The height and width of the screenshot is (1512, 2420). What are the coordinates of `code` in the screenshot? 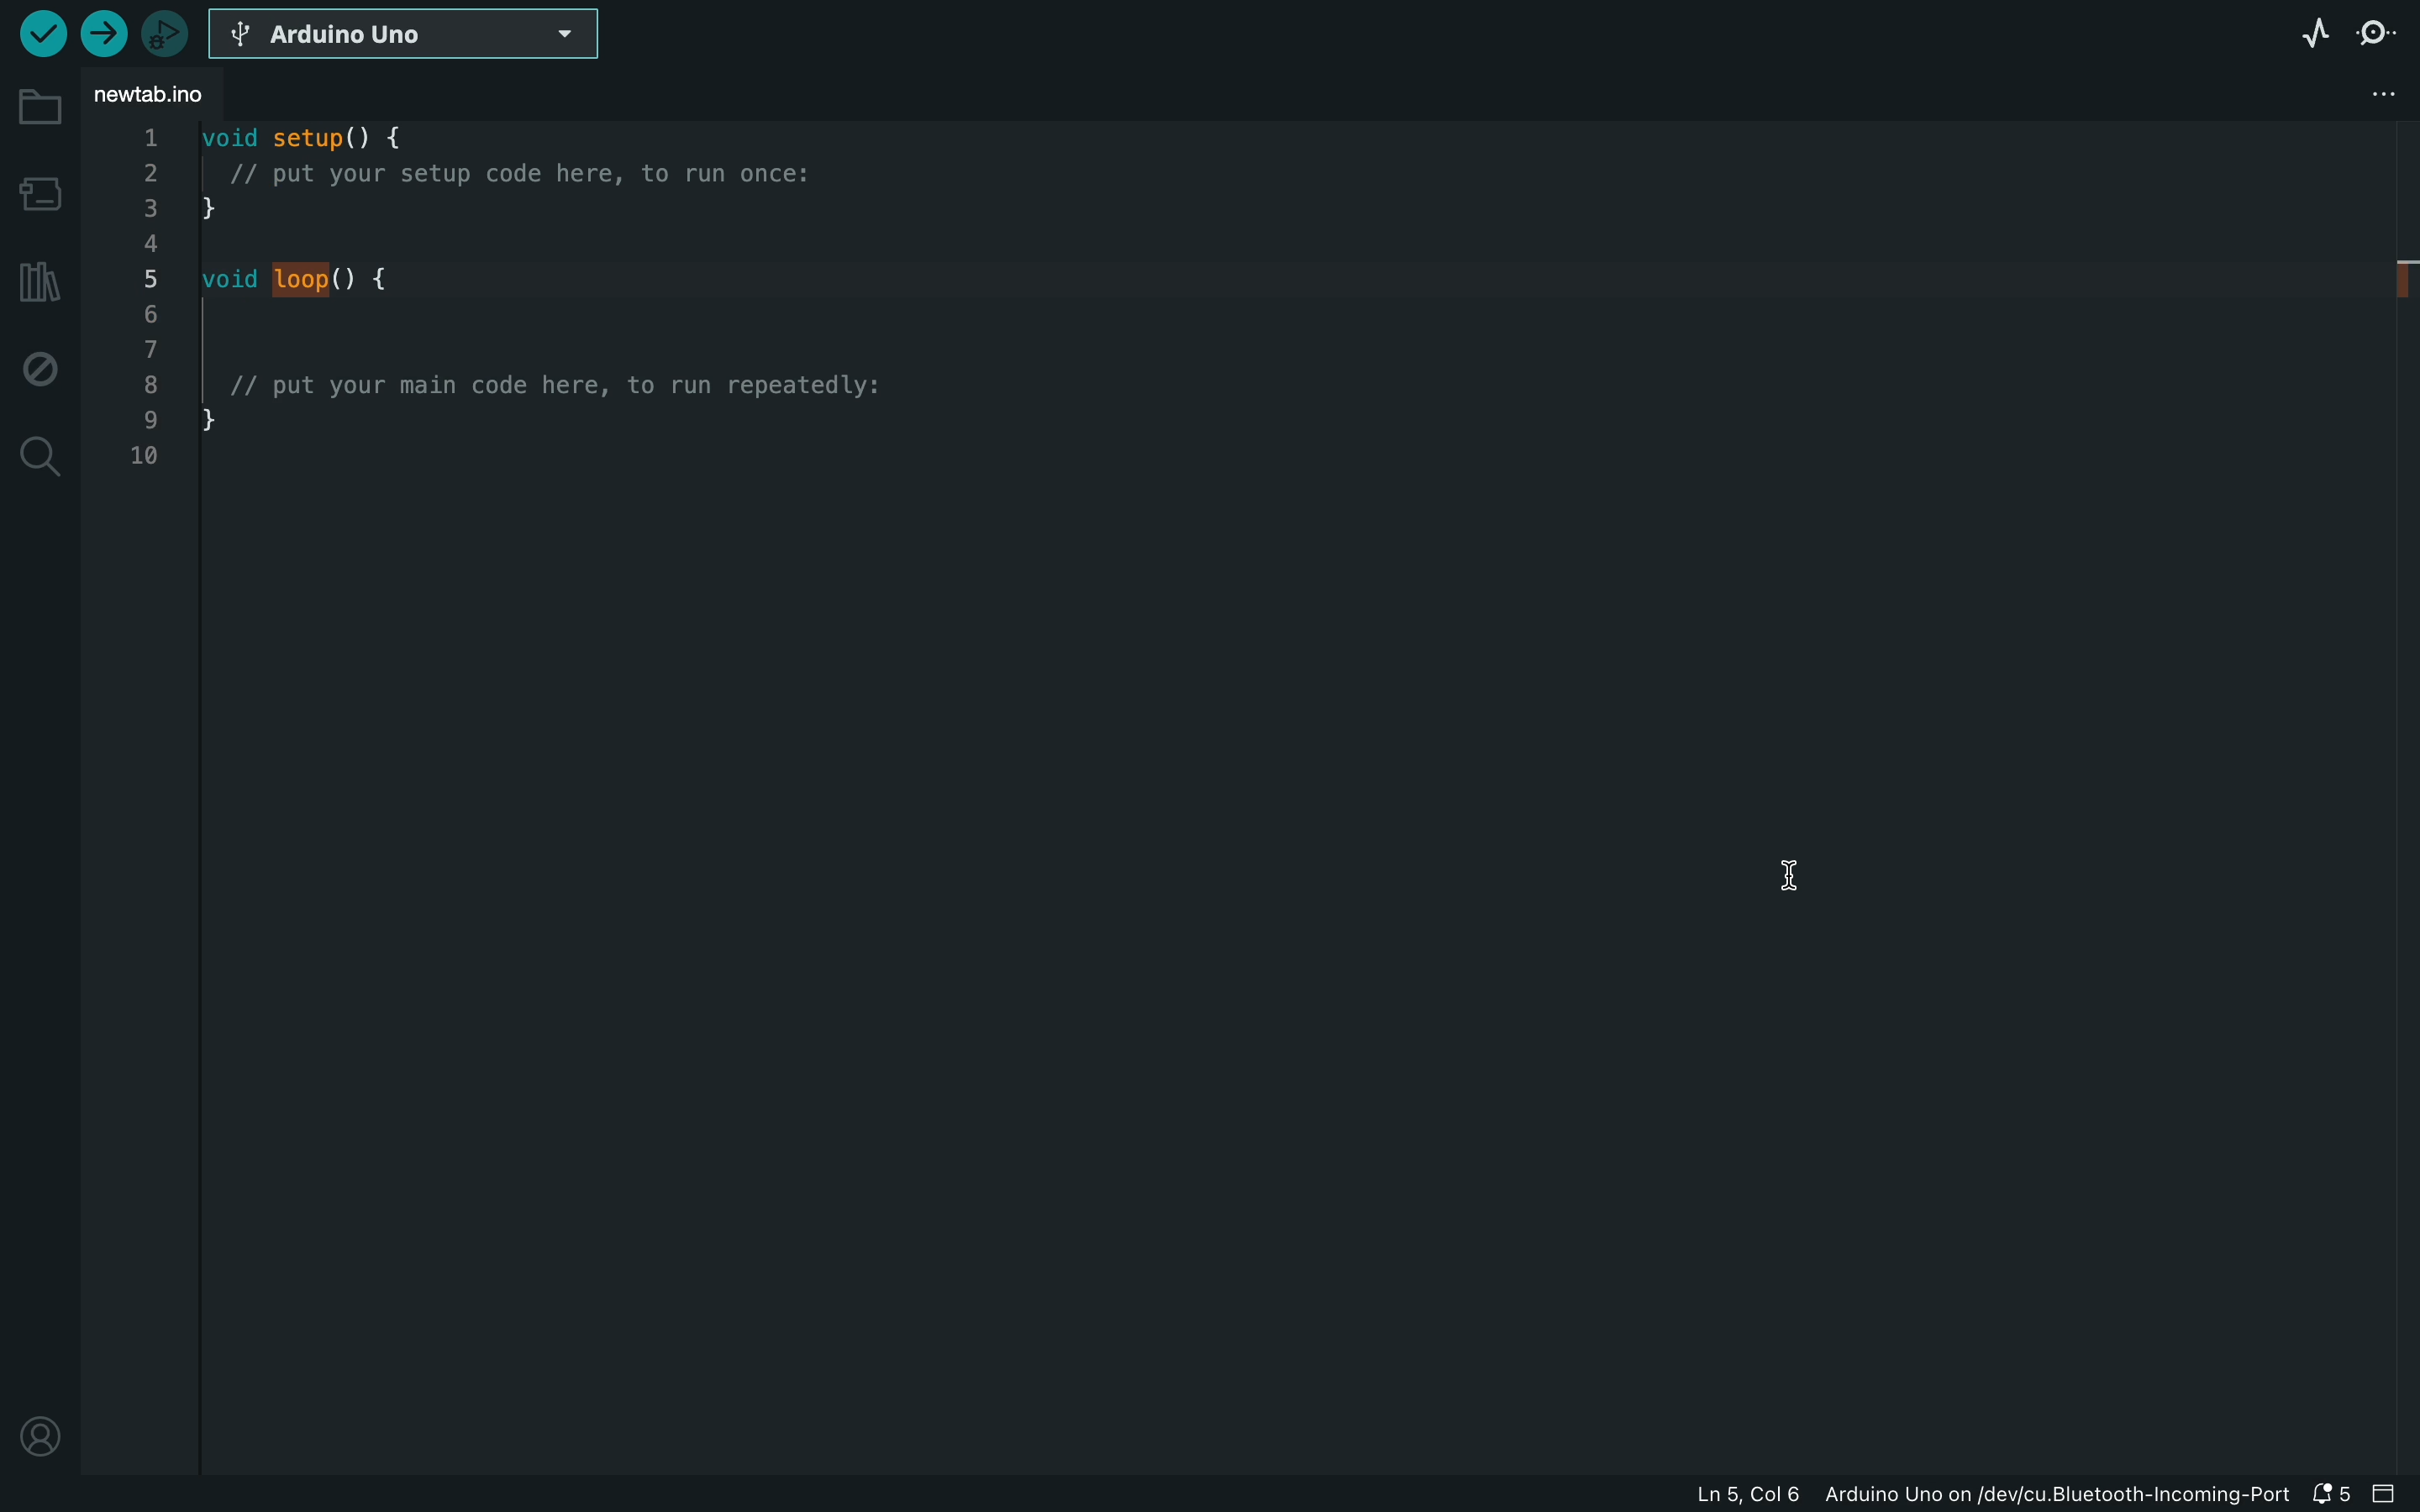 It's located at (515, 353).